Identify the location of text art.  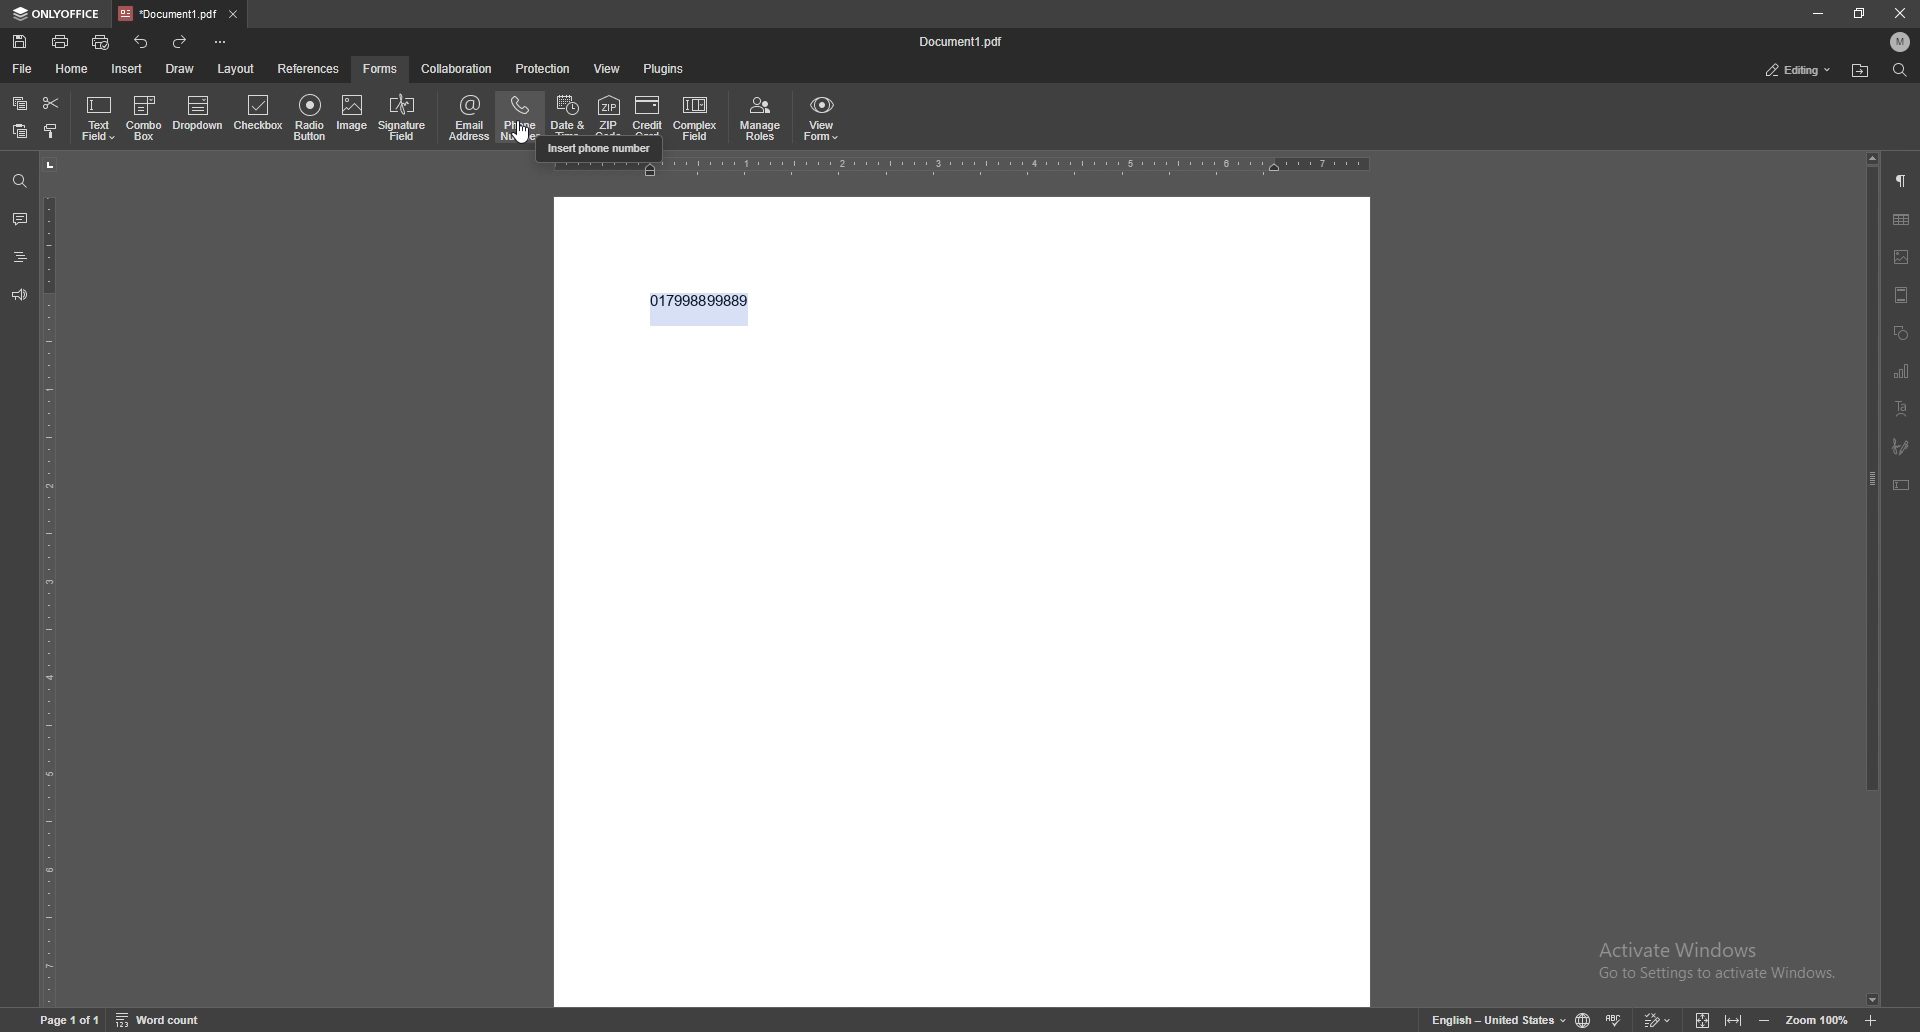
(1901, 409).